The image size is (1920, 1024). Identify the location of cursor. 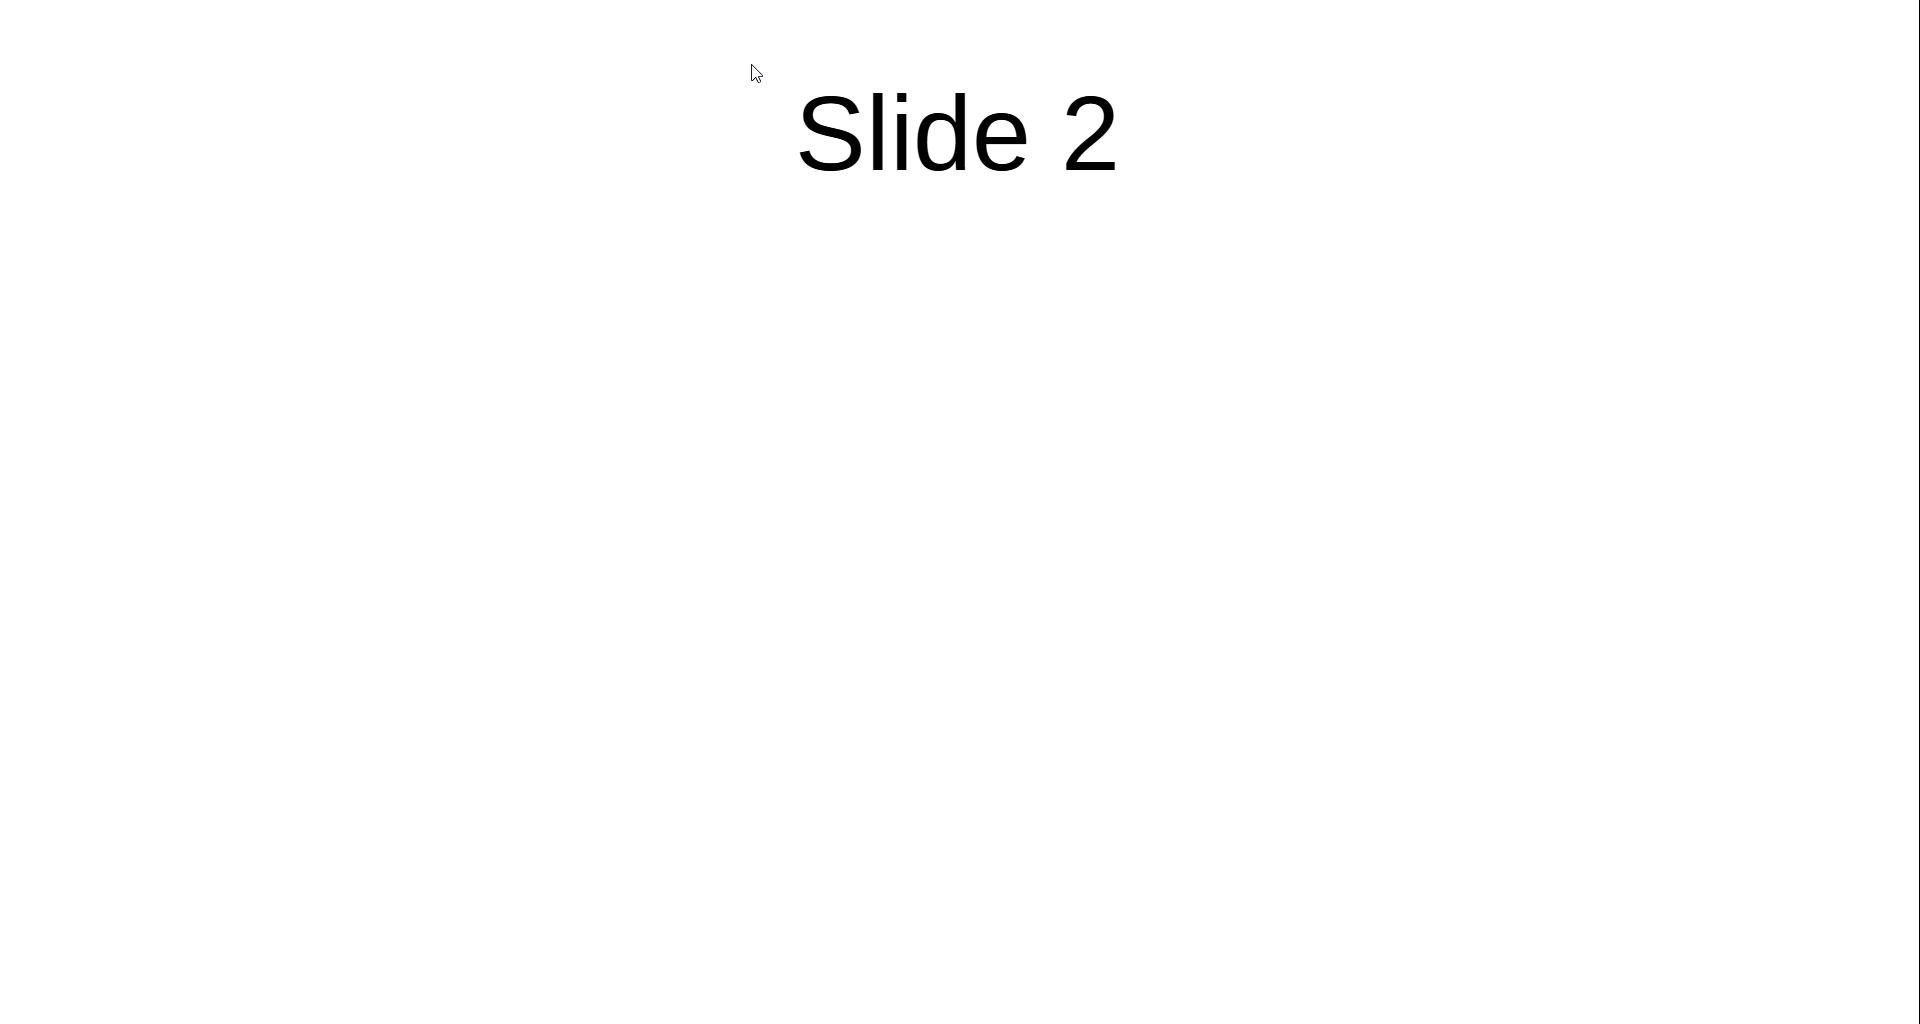
(758, 75).